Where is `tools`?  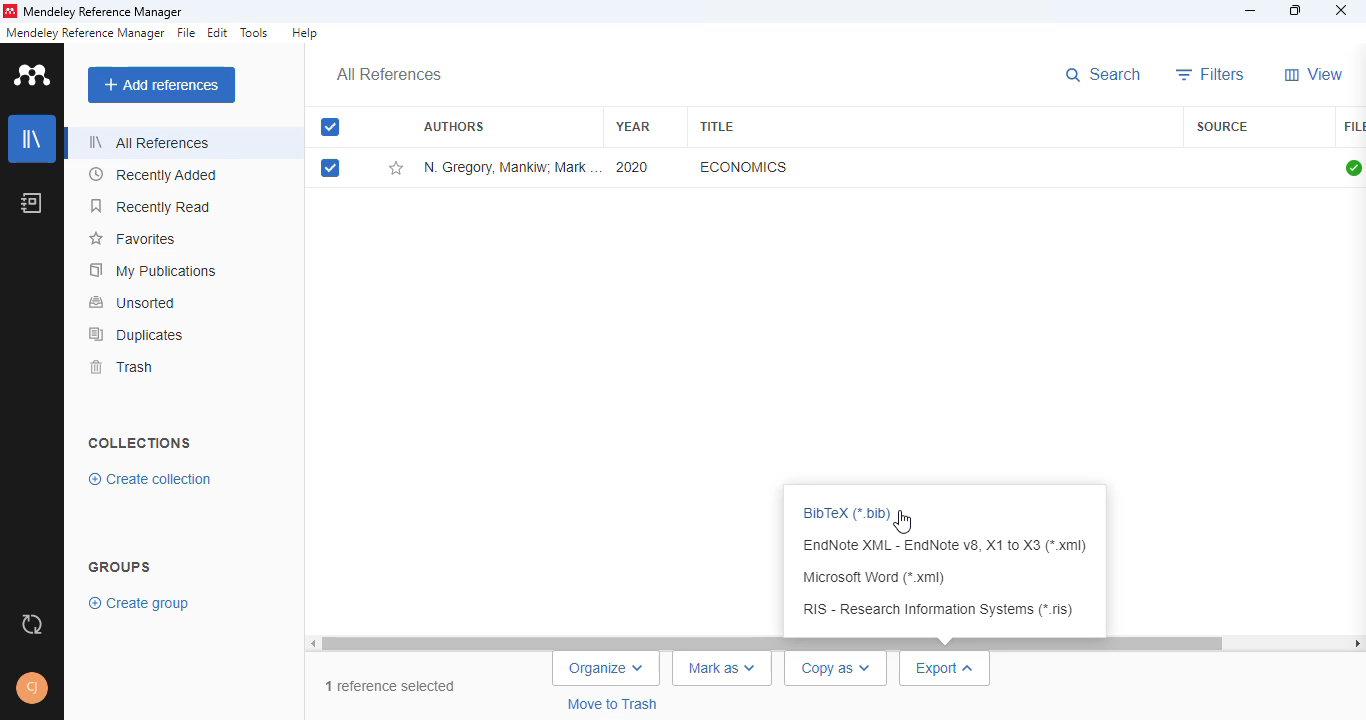
tools is located at coordinates (254, 32).